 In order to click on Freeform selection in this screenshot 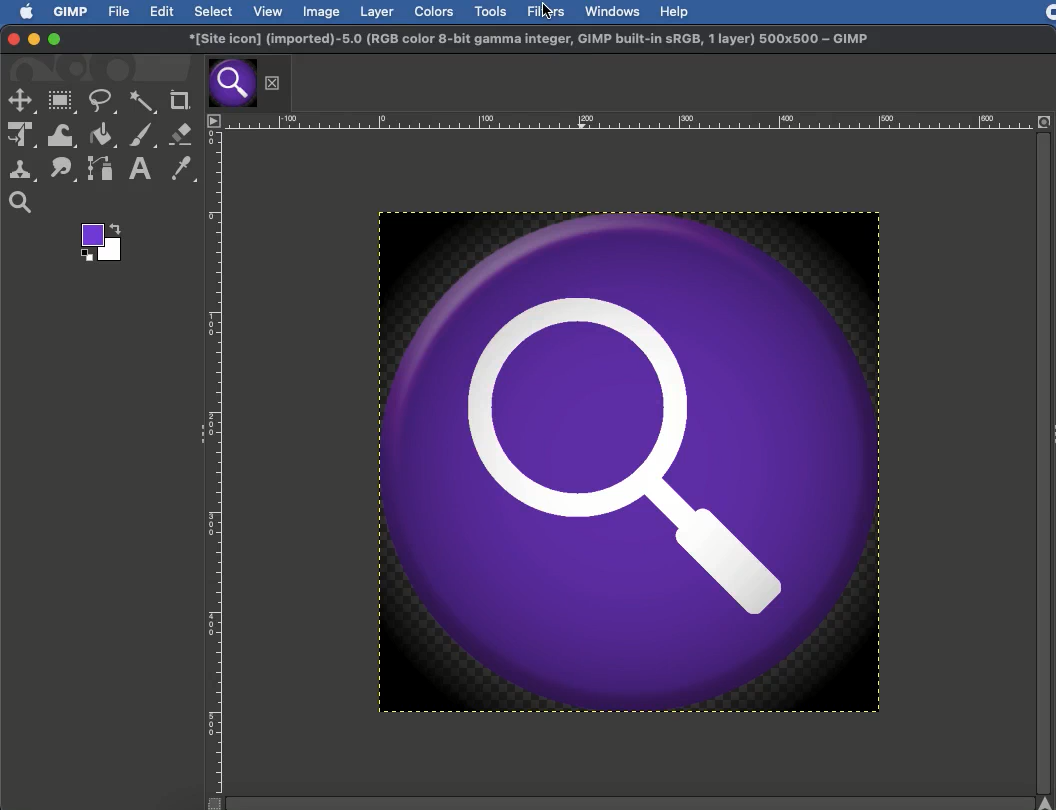, I will do `click(103, 102)`.